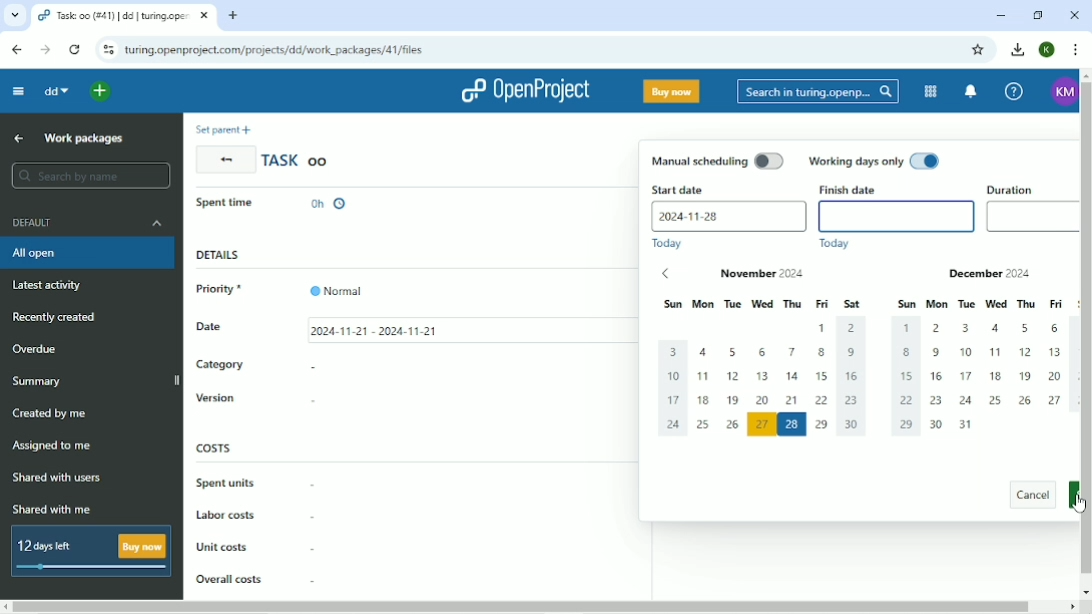 Image resolution: width=1092 pixels, height=614 pixels. What do you see at coordinates (279, 289) in the screenshot?
I see `Priority` at bounding box center [279, 289].